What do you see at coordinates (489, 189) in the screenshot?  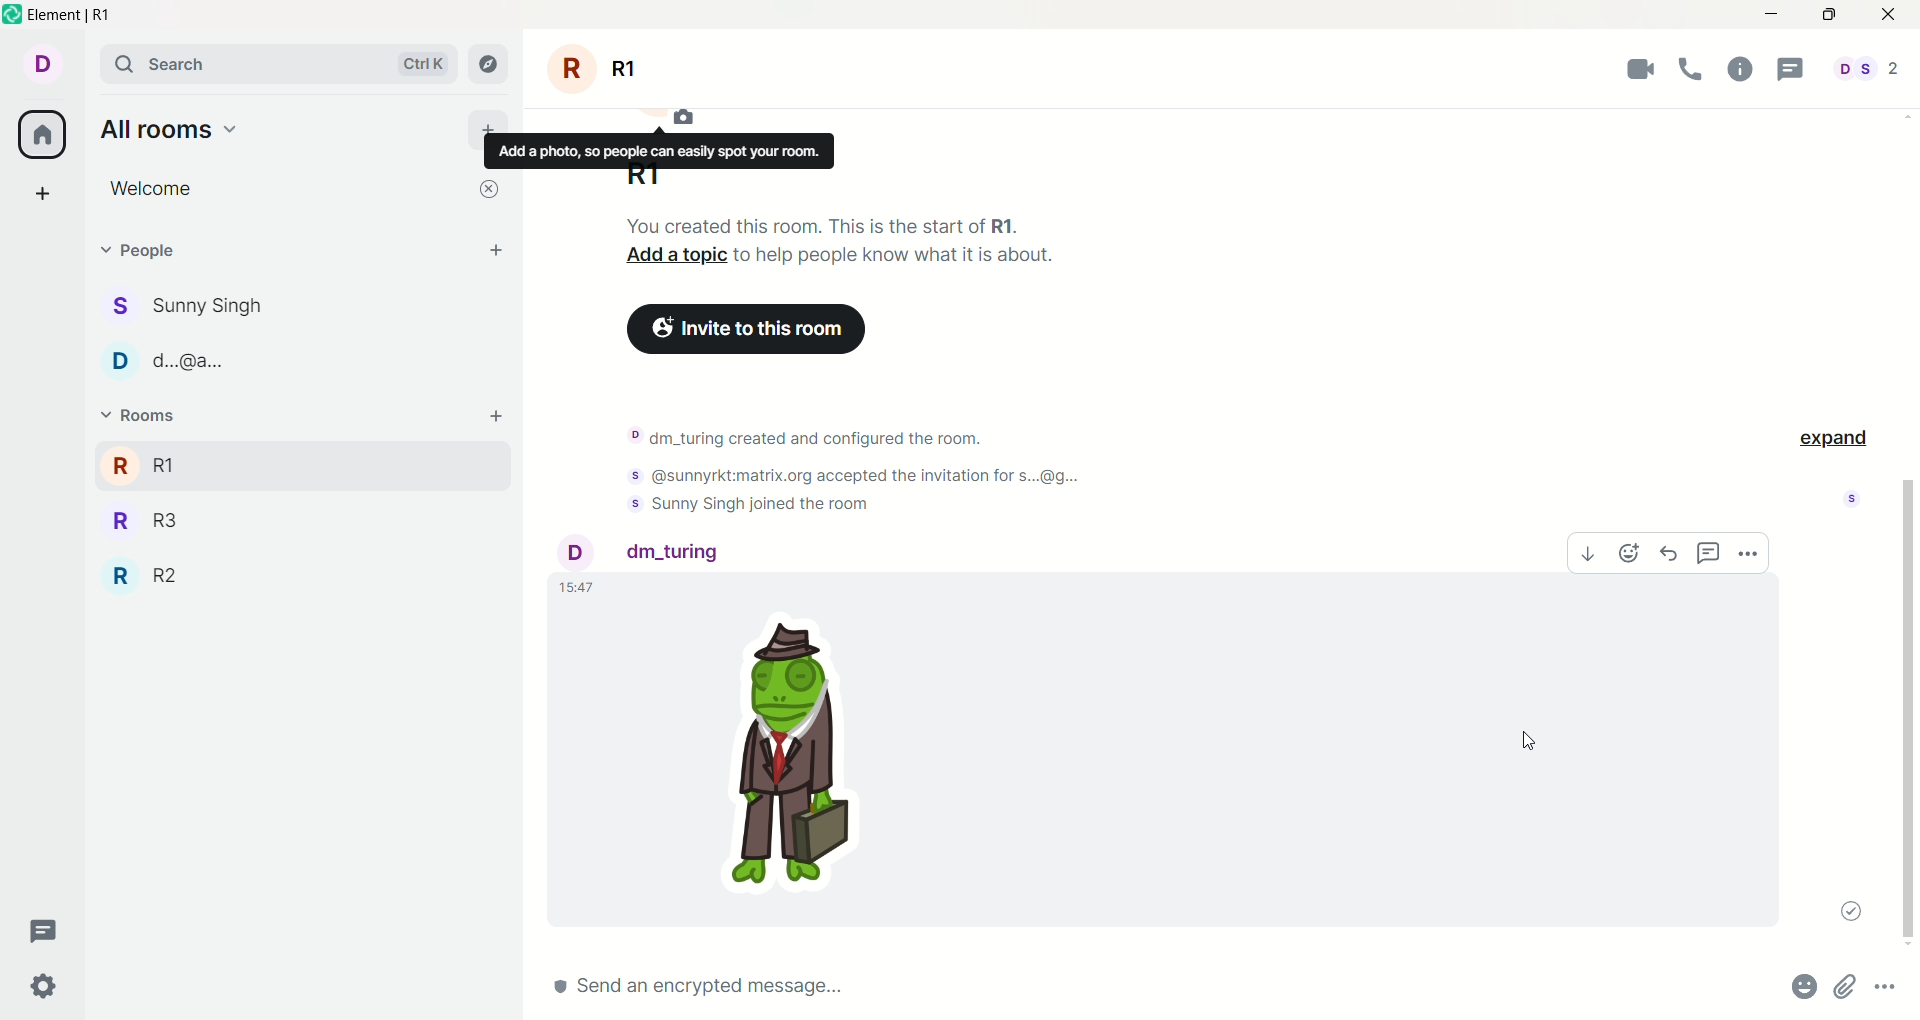 I see `close` at bounding box center [489, 189].